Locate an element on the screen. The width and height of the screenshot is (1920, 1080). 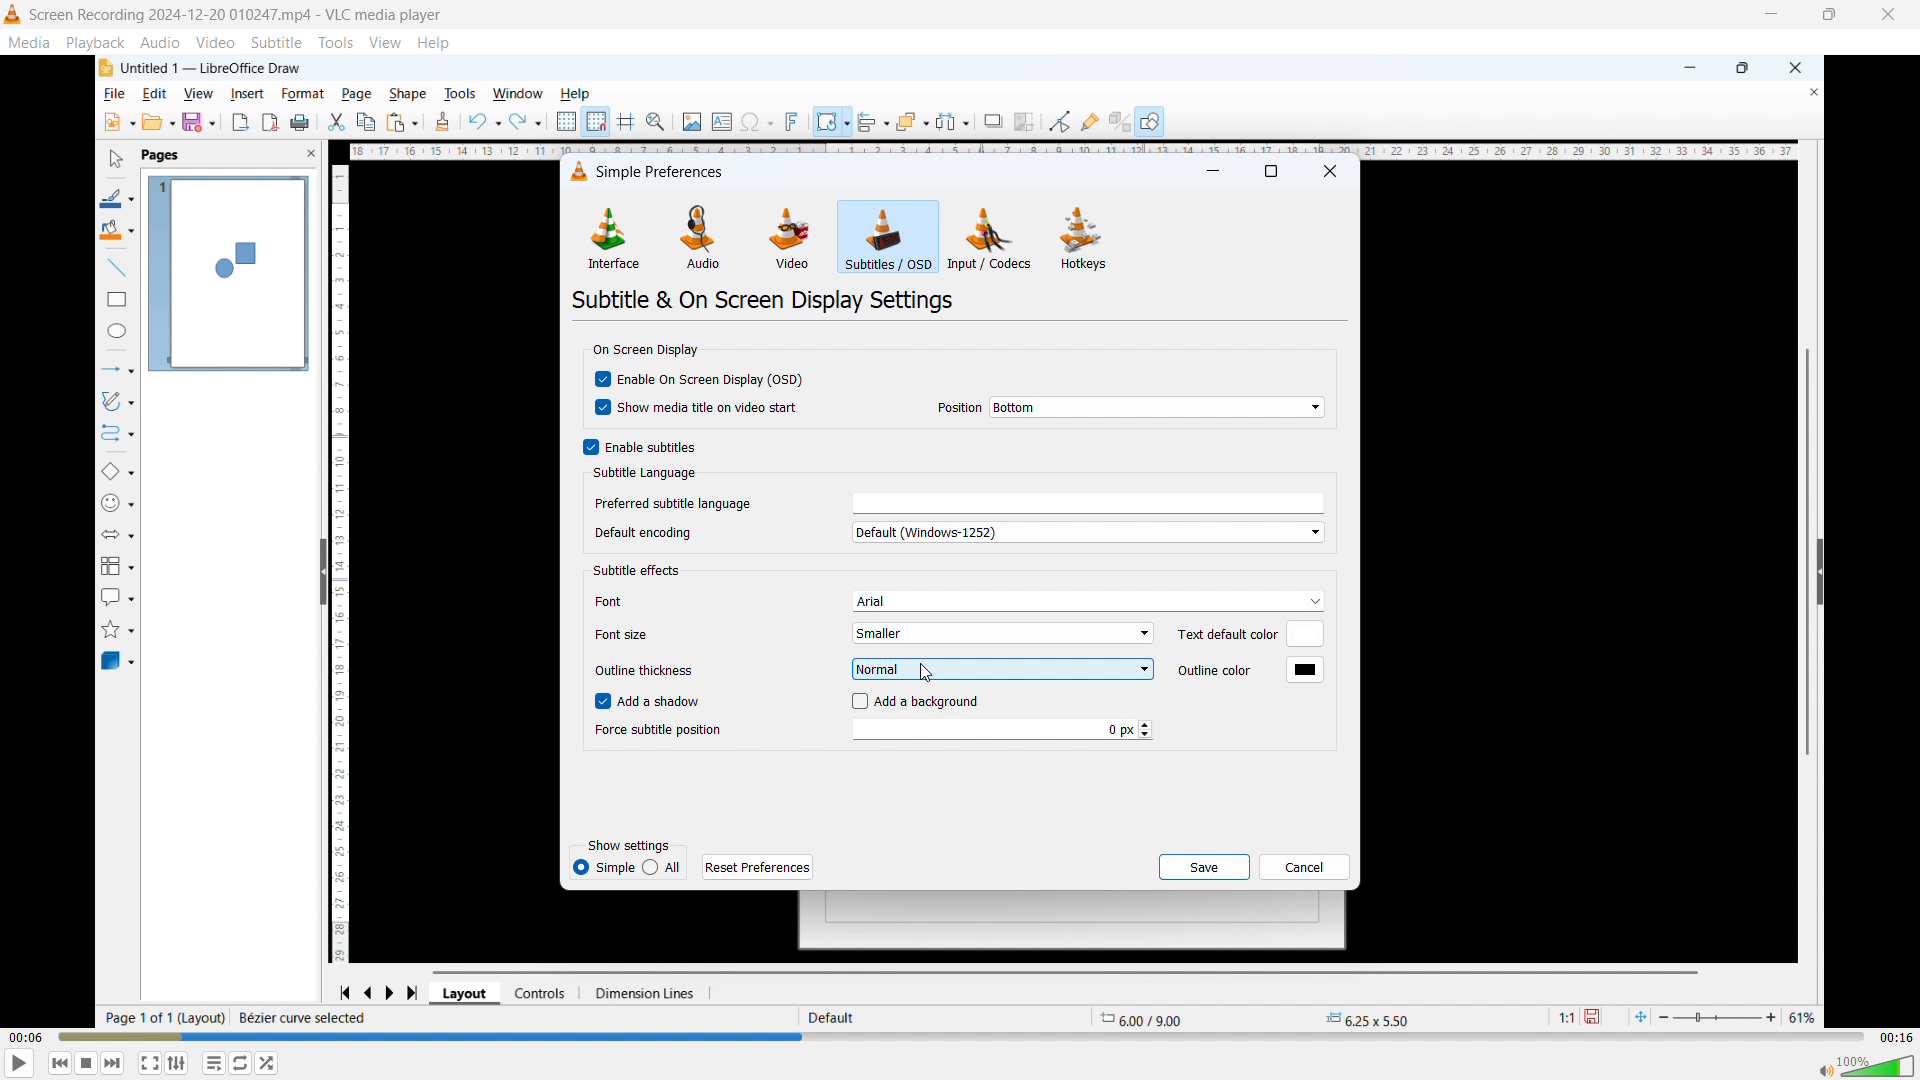
Show advanced settings  is located at coordinates (241, 1063).